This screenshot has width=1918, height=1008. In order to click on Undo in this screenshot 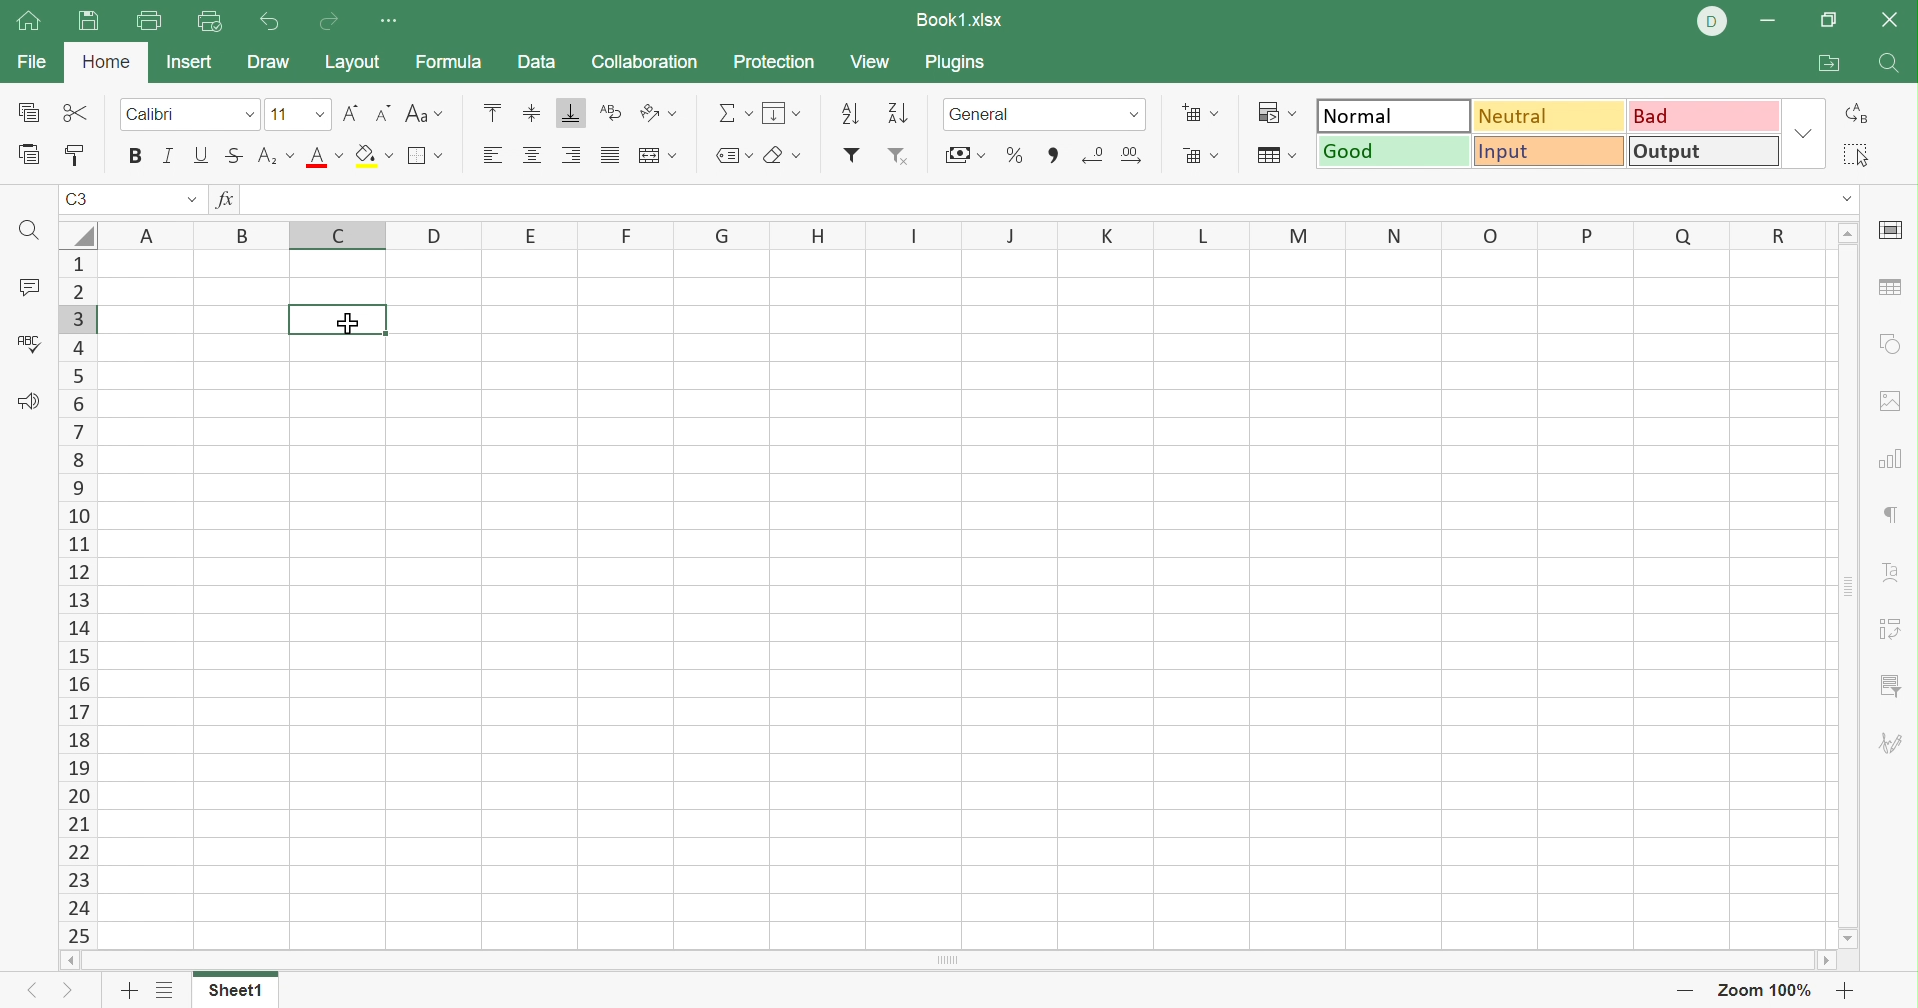, I will do `click(272, 21)`.